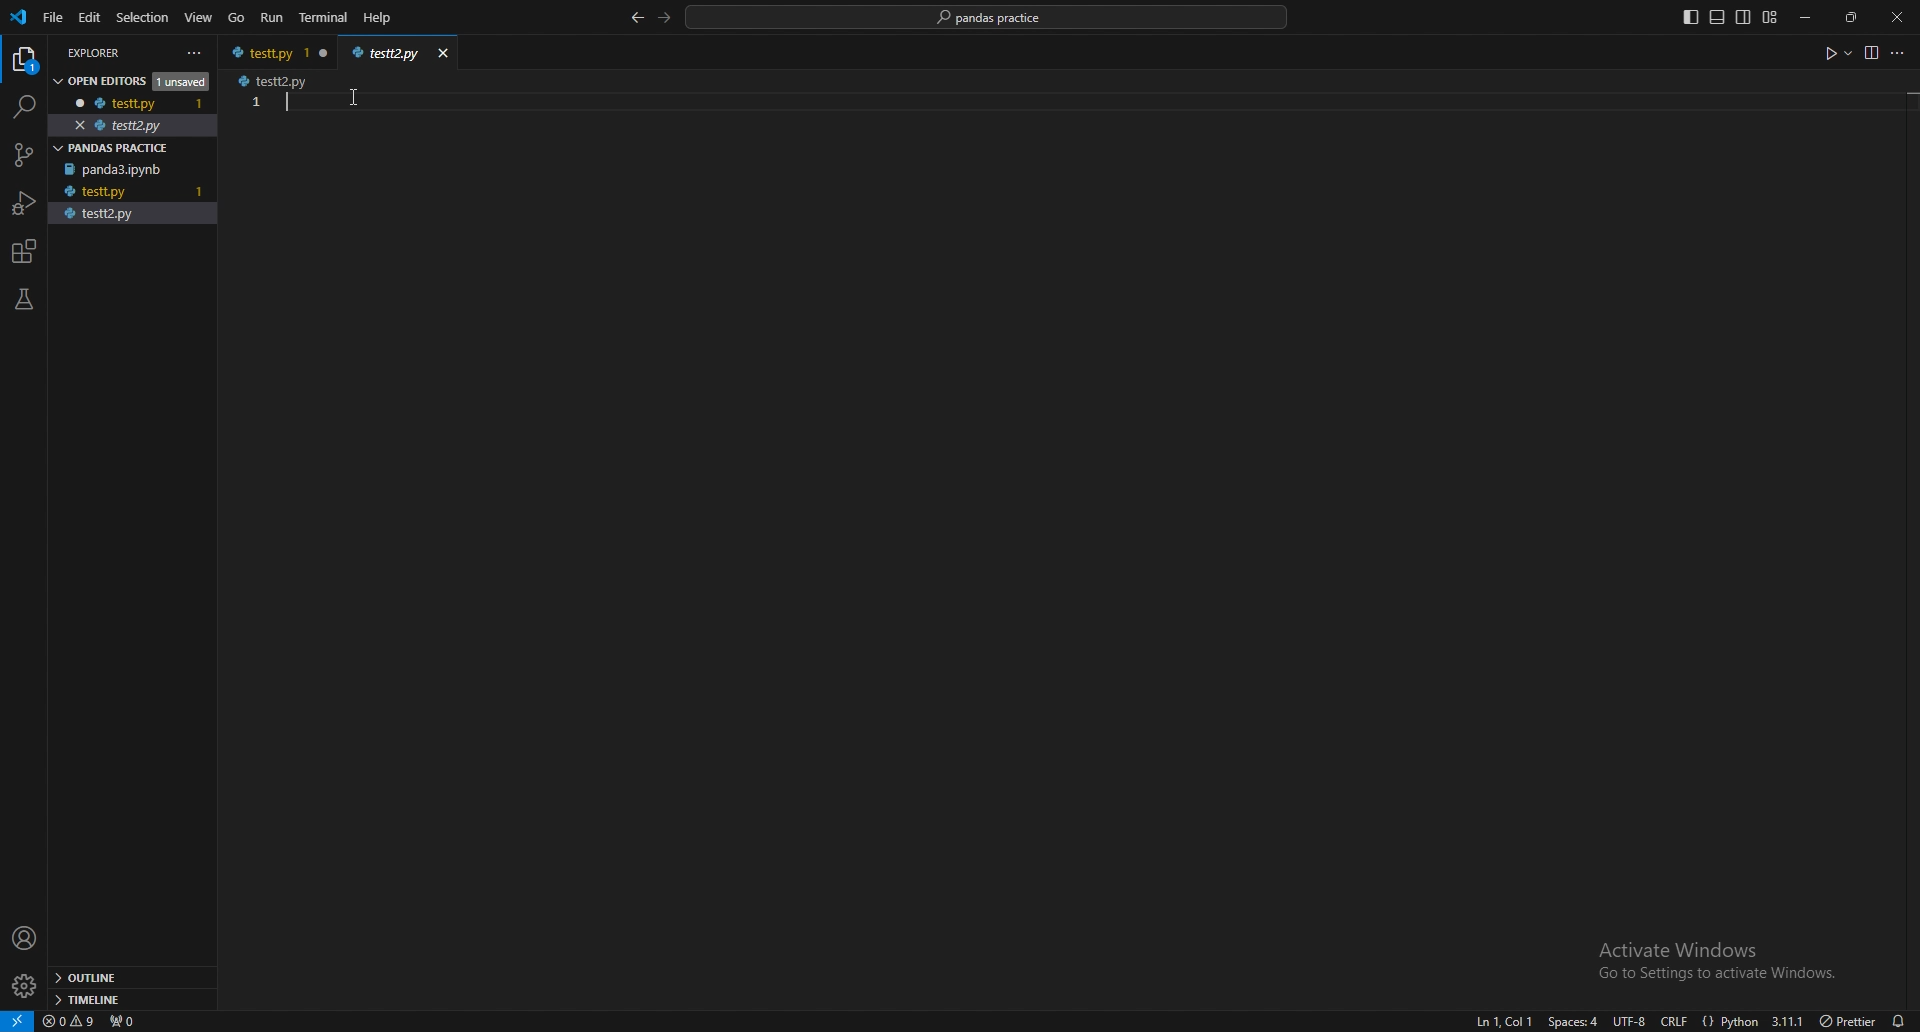  I want to click on pandas practice, so click(989, 18).